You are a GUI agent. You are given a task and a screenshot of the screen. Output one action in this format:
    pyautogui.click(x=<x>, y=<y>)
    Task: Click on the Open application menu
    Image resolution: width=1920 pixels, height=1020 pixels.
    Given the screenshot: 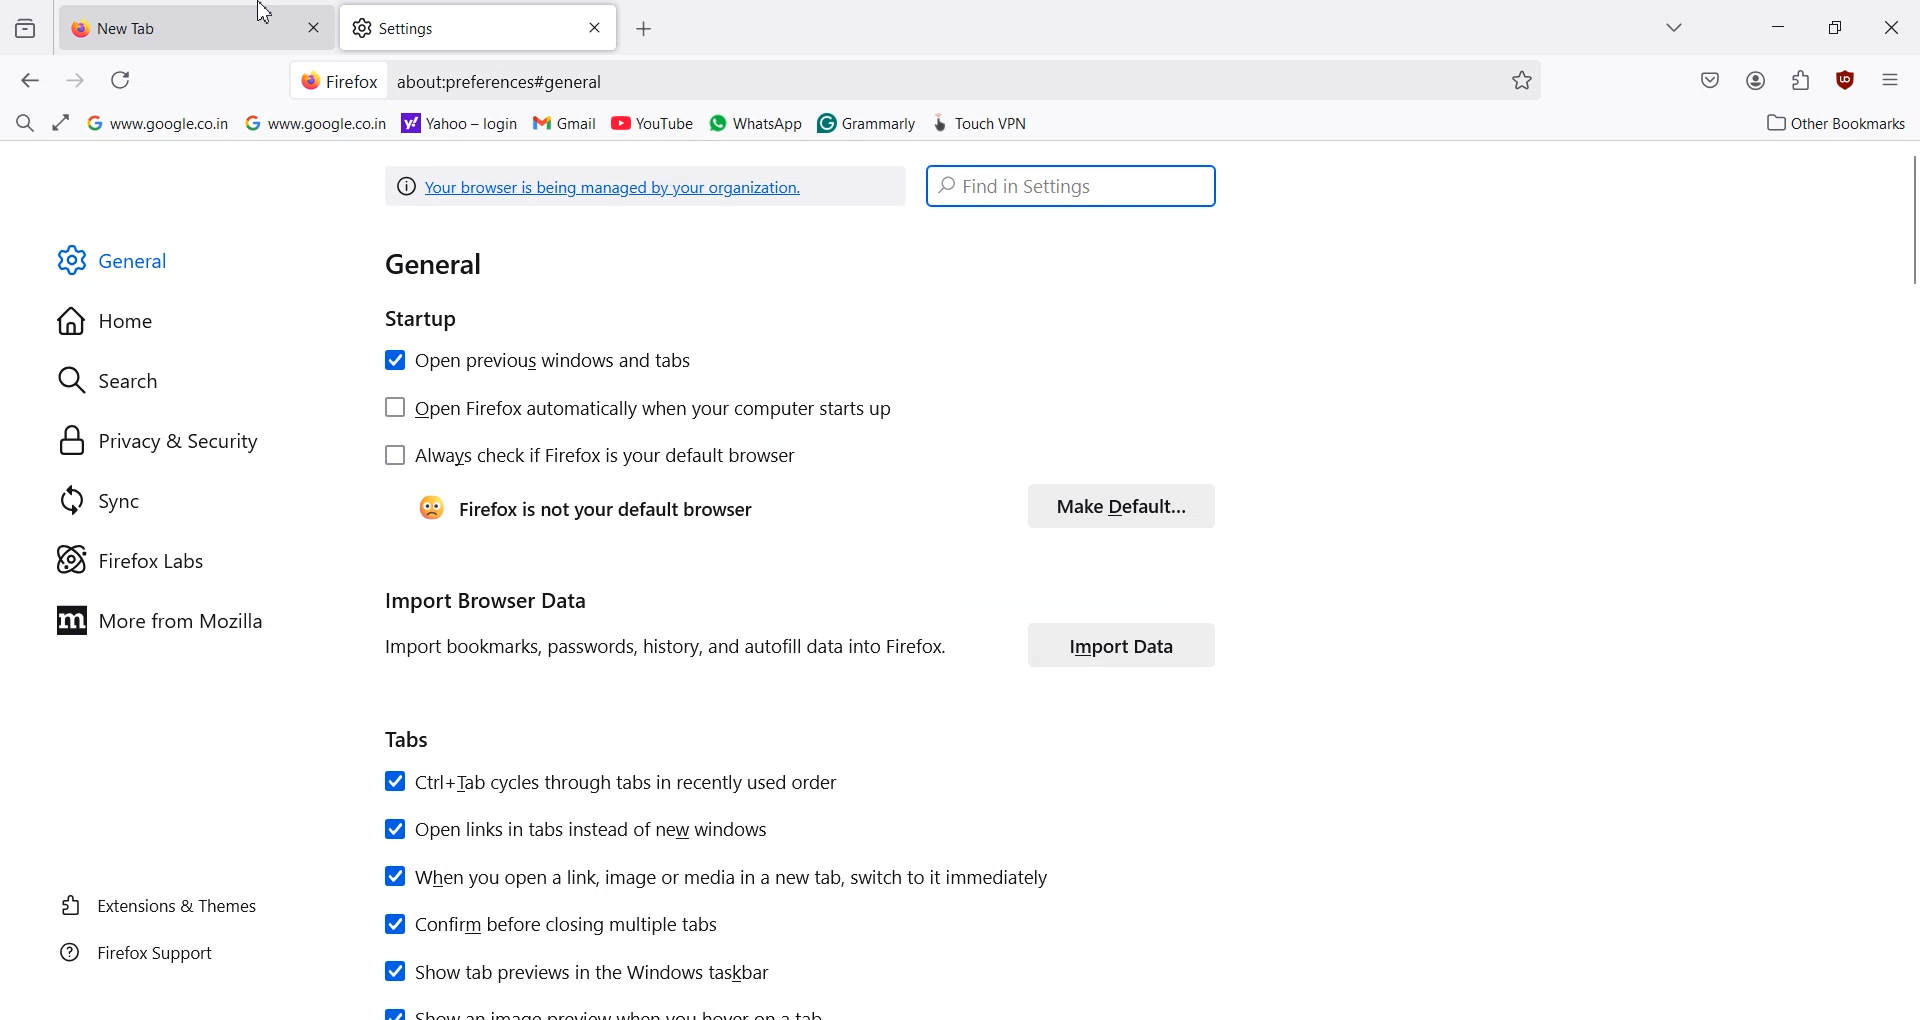 What is the action you would take?
    pyautogui.click(x=1890, y=77)
    